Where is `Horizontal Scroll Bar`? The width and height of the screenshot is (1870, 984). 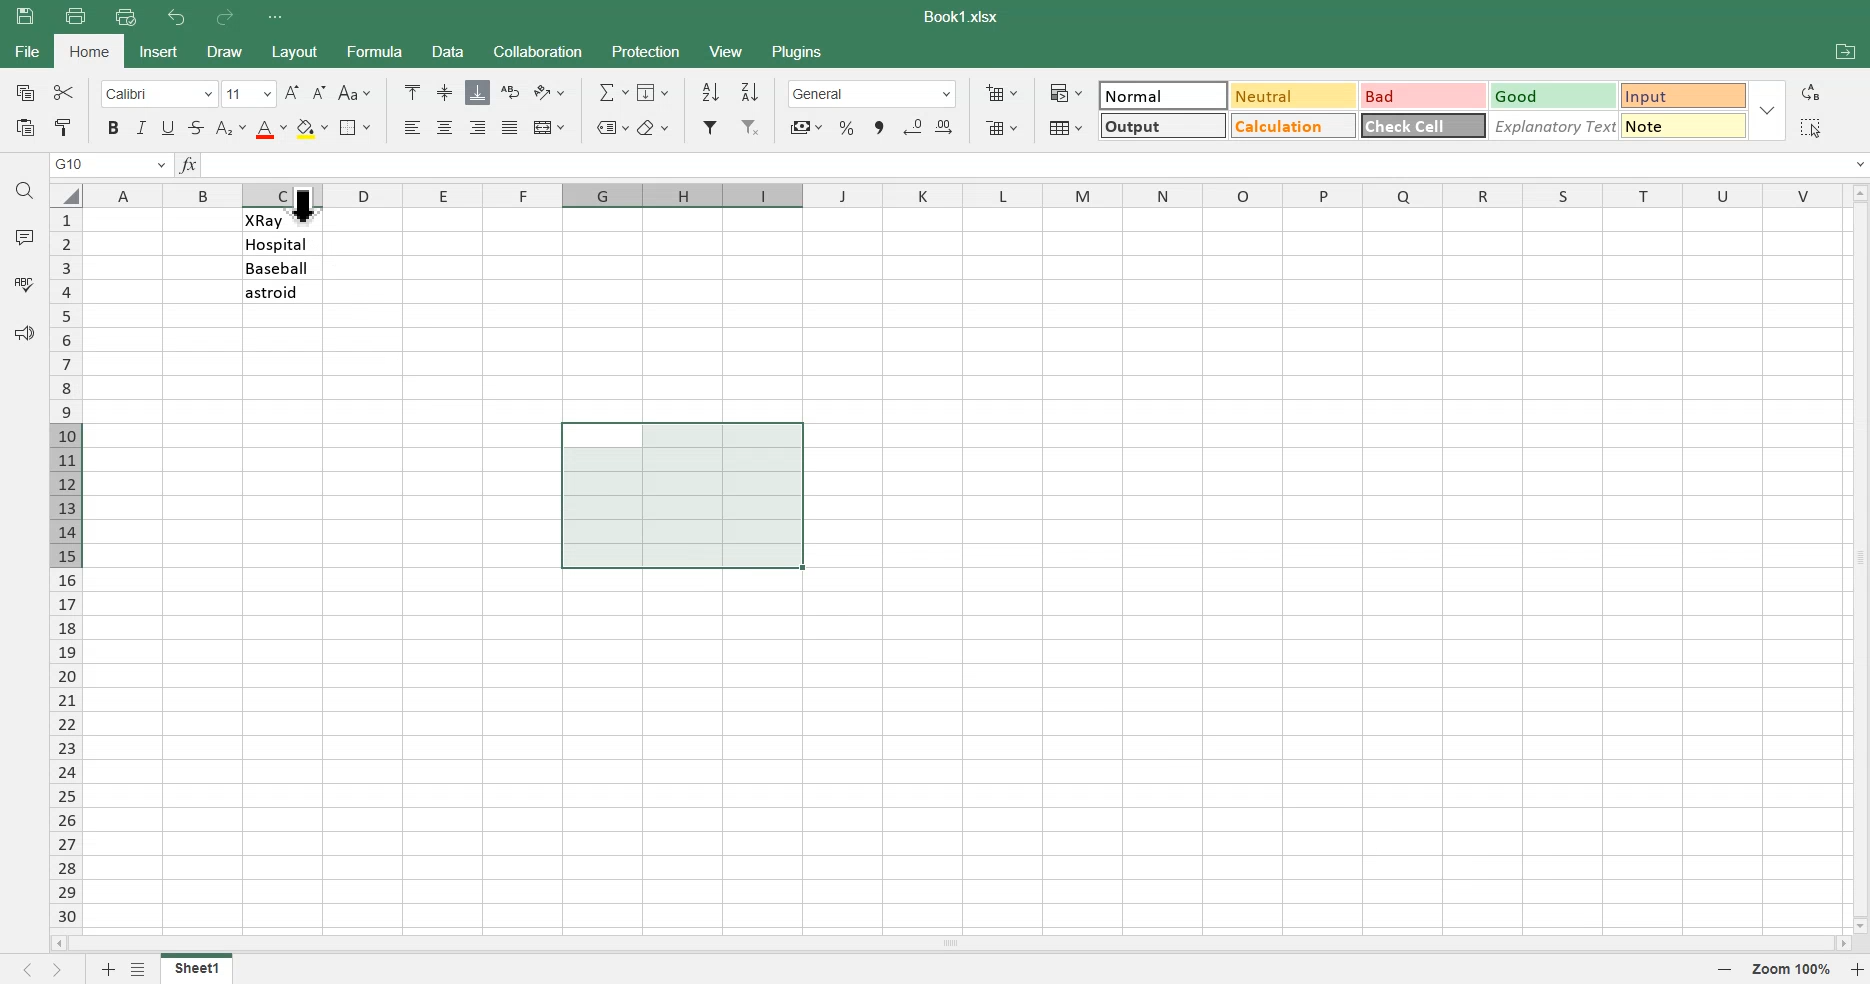
Horizontal Scroll Bar is located at coordinates (950, 942).